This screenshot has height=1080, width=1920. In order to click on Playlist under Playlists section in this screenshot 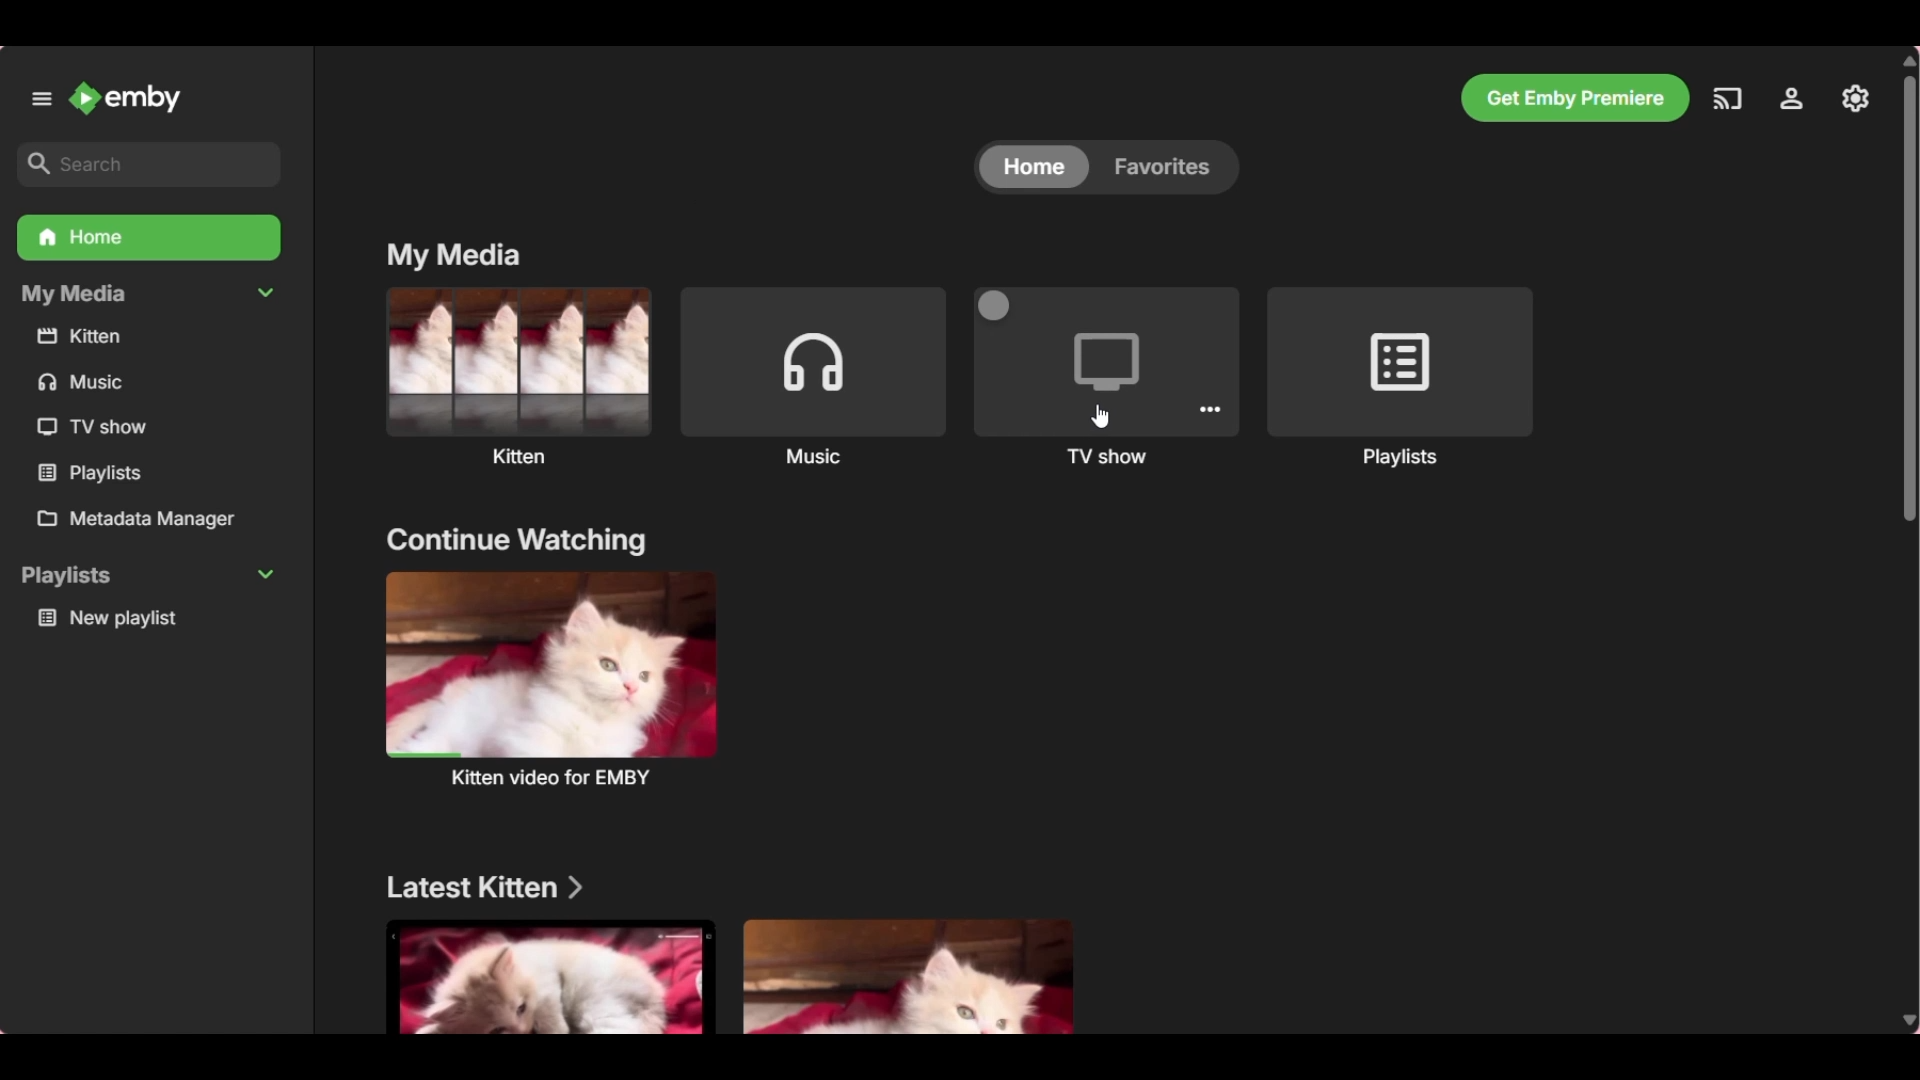, I will do `click(154, 619)`.